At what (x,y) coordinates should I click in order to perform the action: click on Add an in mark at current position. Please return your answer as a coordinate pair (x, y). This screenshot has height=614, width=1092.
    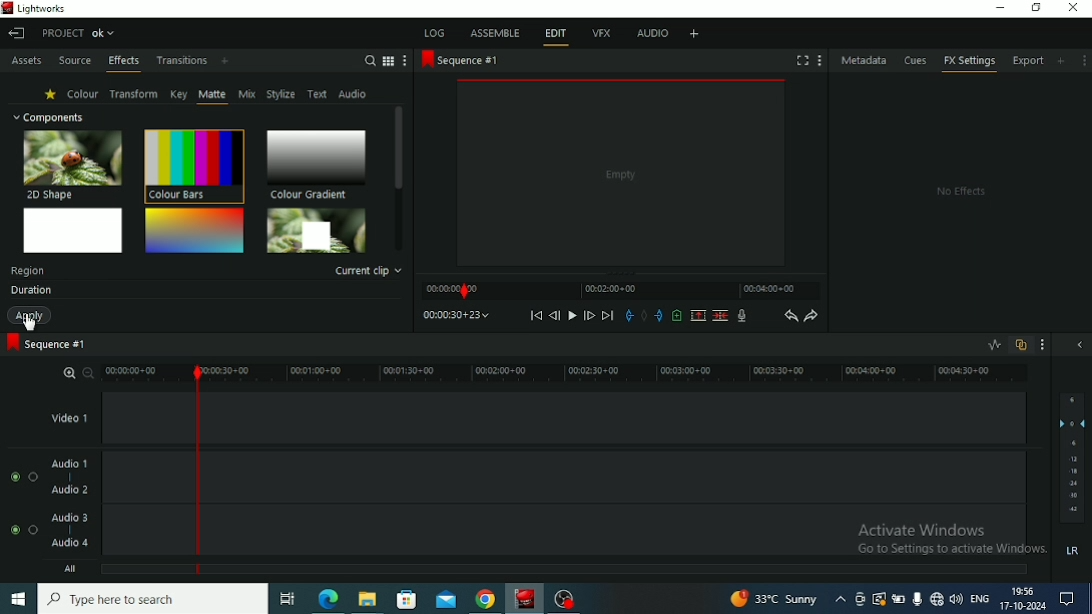
    Looking at the image, I should click on (629, 315).